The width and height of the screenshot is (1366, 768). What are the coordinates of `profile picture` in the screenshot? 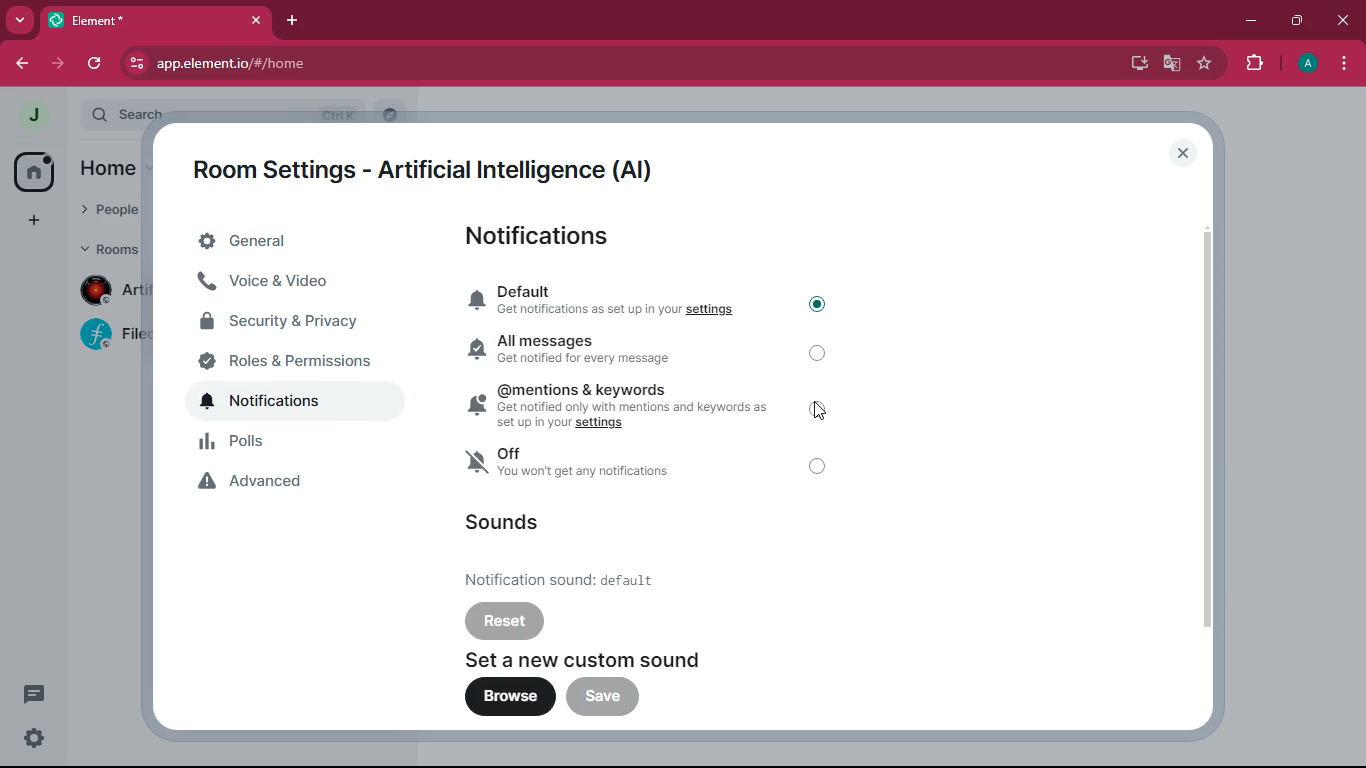 It's located at (37, 116).